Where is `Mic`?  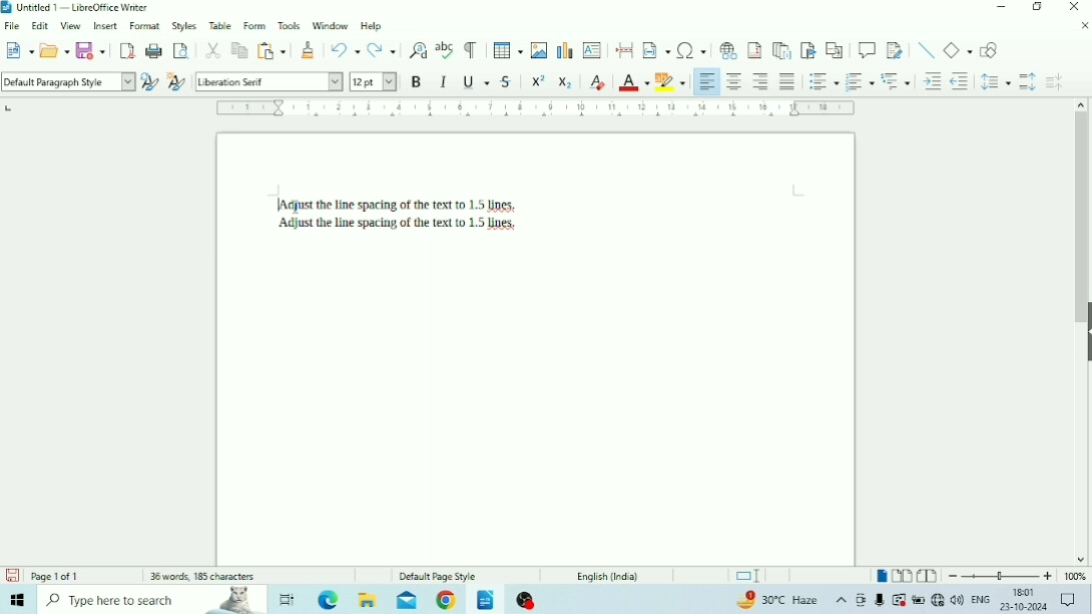
Mic is located at coordinates (879, 600).